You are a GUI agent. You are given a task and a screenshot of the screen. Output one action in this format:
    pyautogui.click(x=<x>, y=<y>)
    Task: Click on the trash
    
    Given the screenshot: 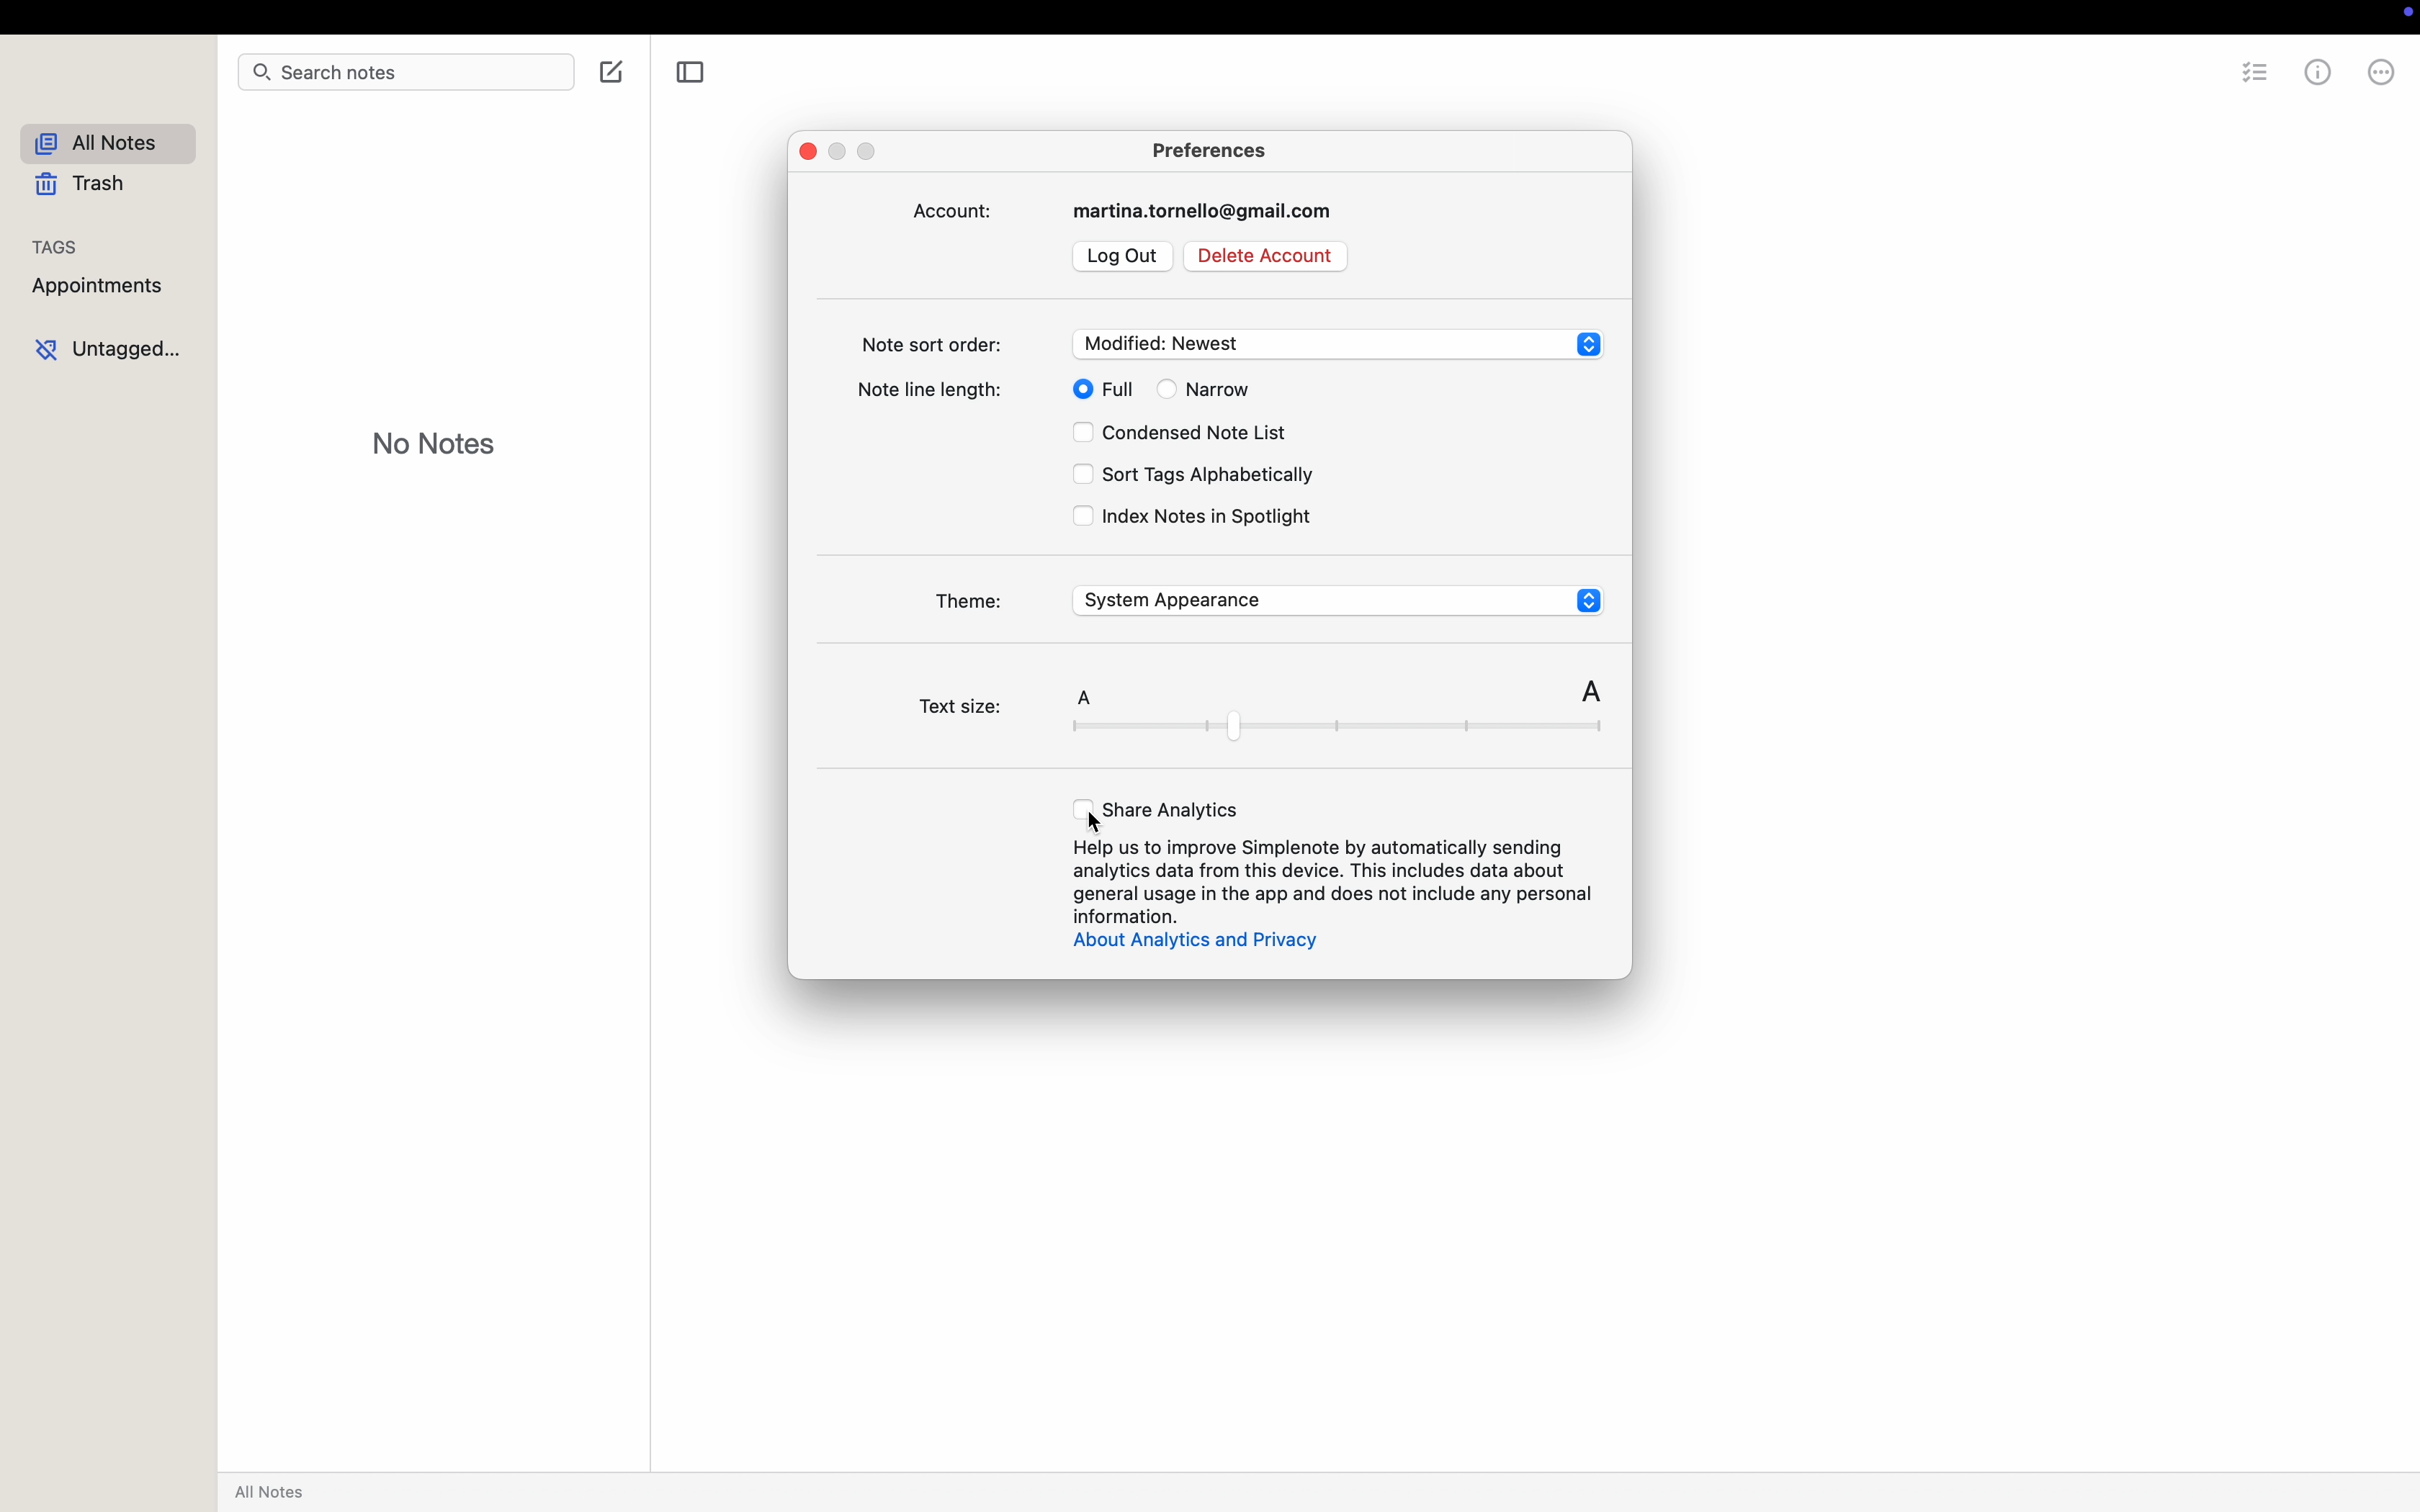 What is the action you would take?
    pyautogui.click(x=89, y=185)
    